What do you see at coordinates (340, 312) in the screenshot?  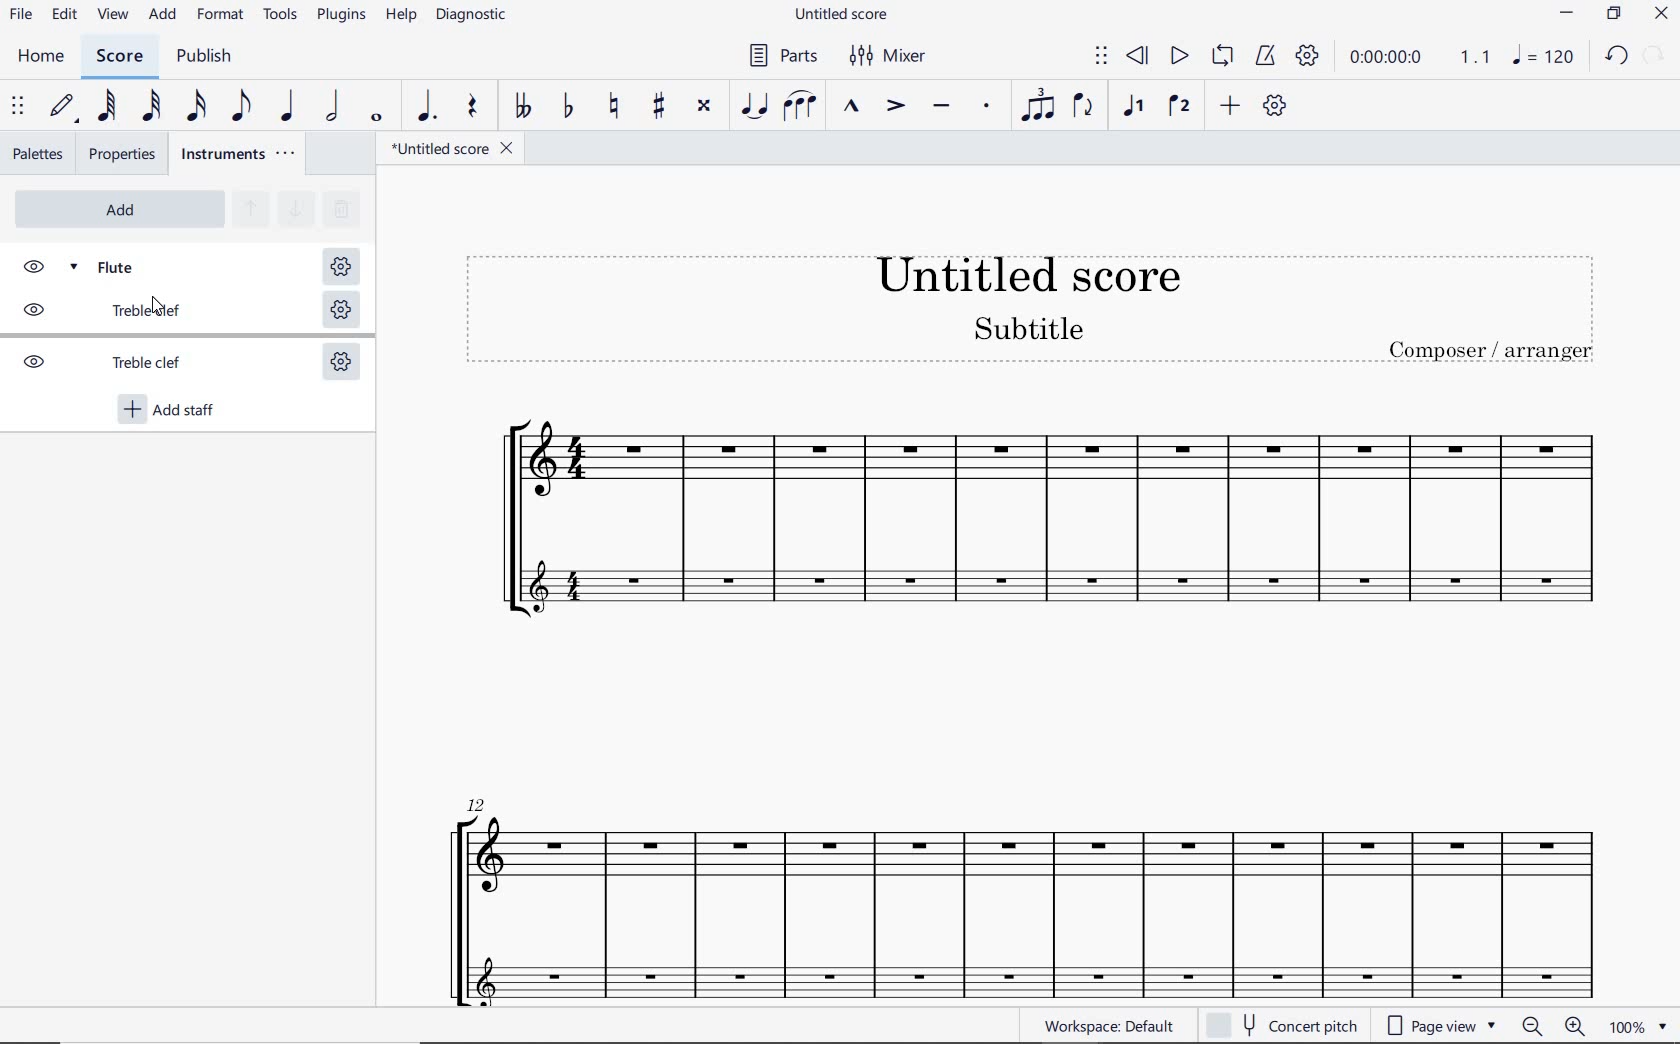 I see `STAFF SETTING` at bounding box center [340, 312].